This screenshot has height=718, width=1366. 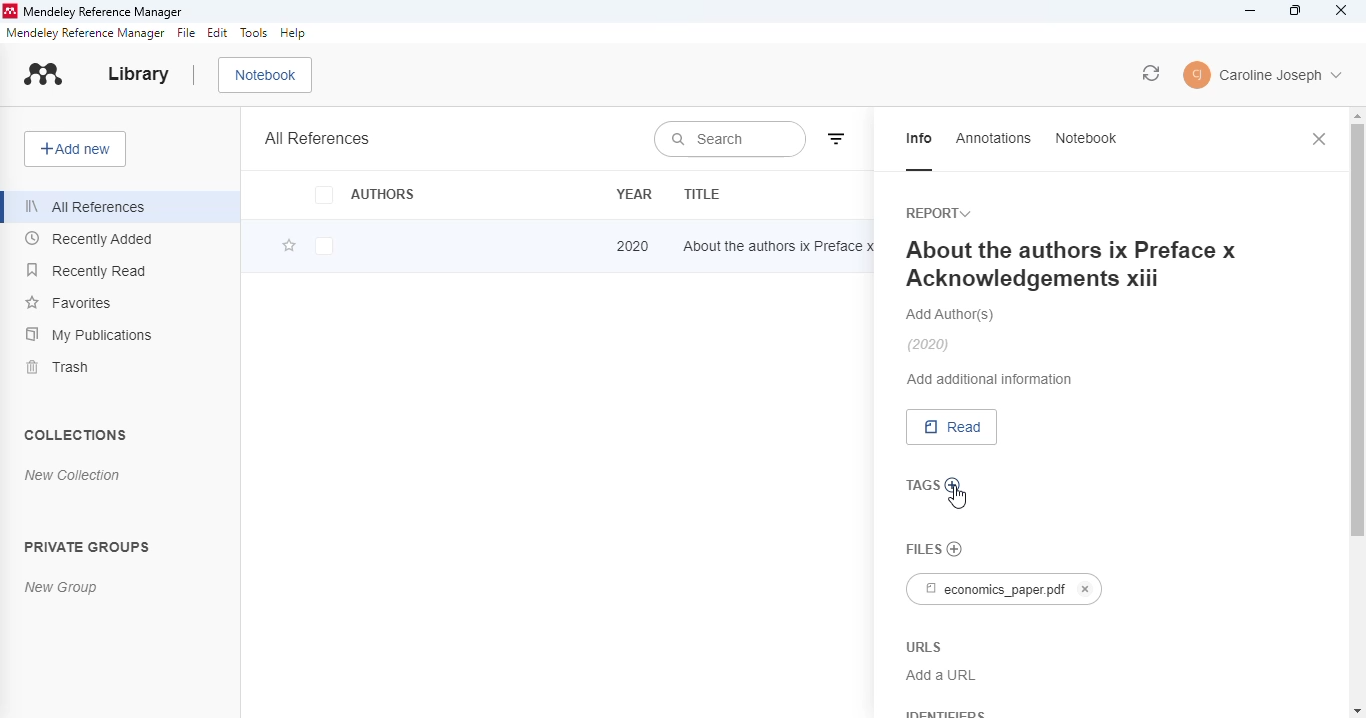 I want to click on add new, so click(x=75, y=149).